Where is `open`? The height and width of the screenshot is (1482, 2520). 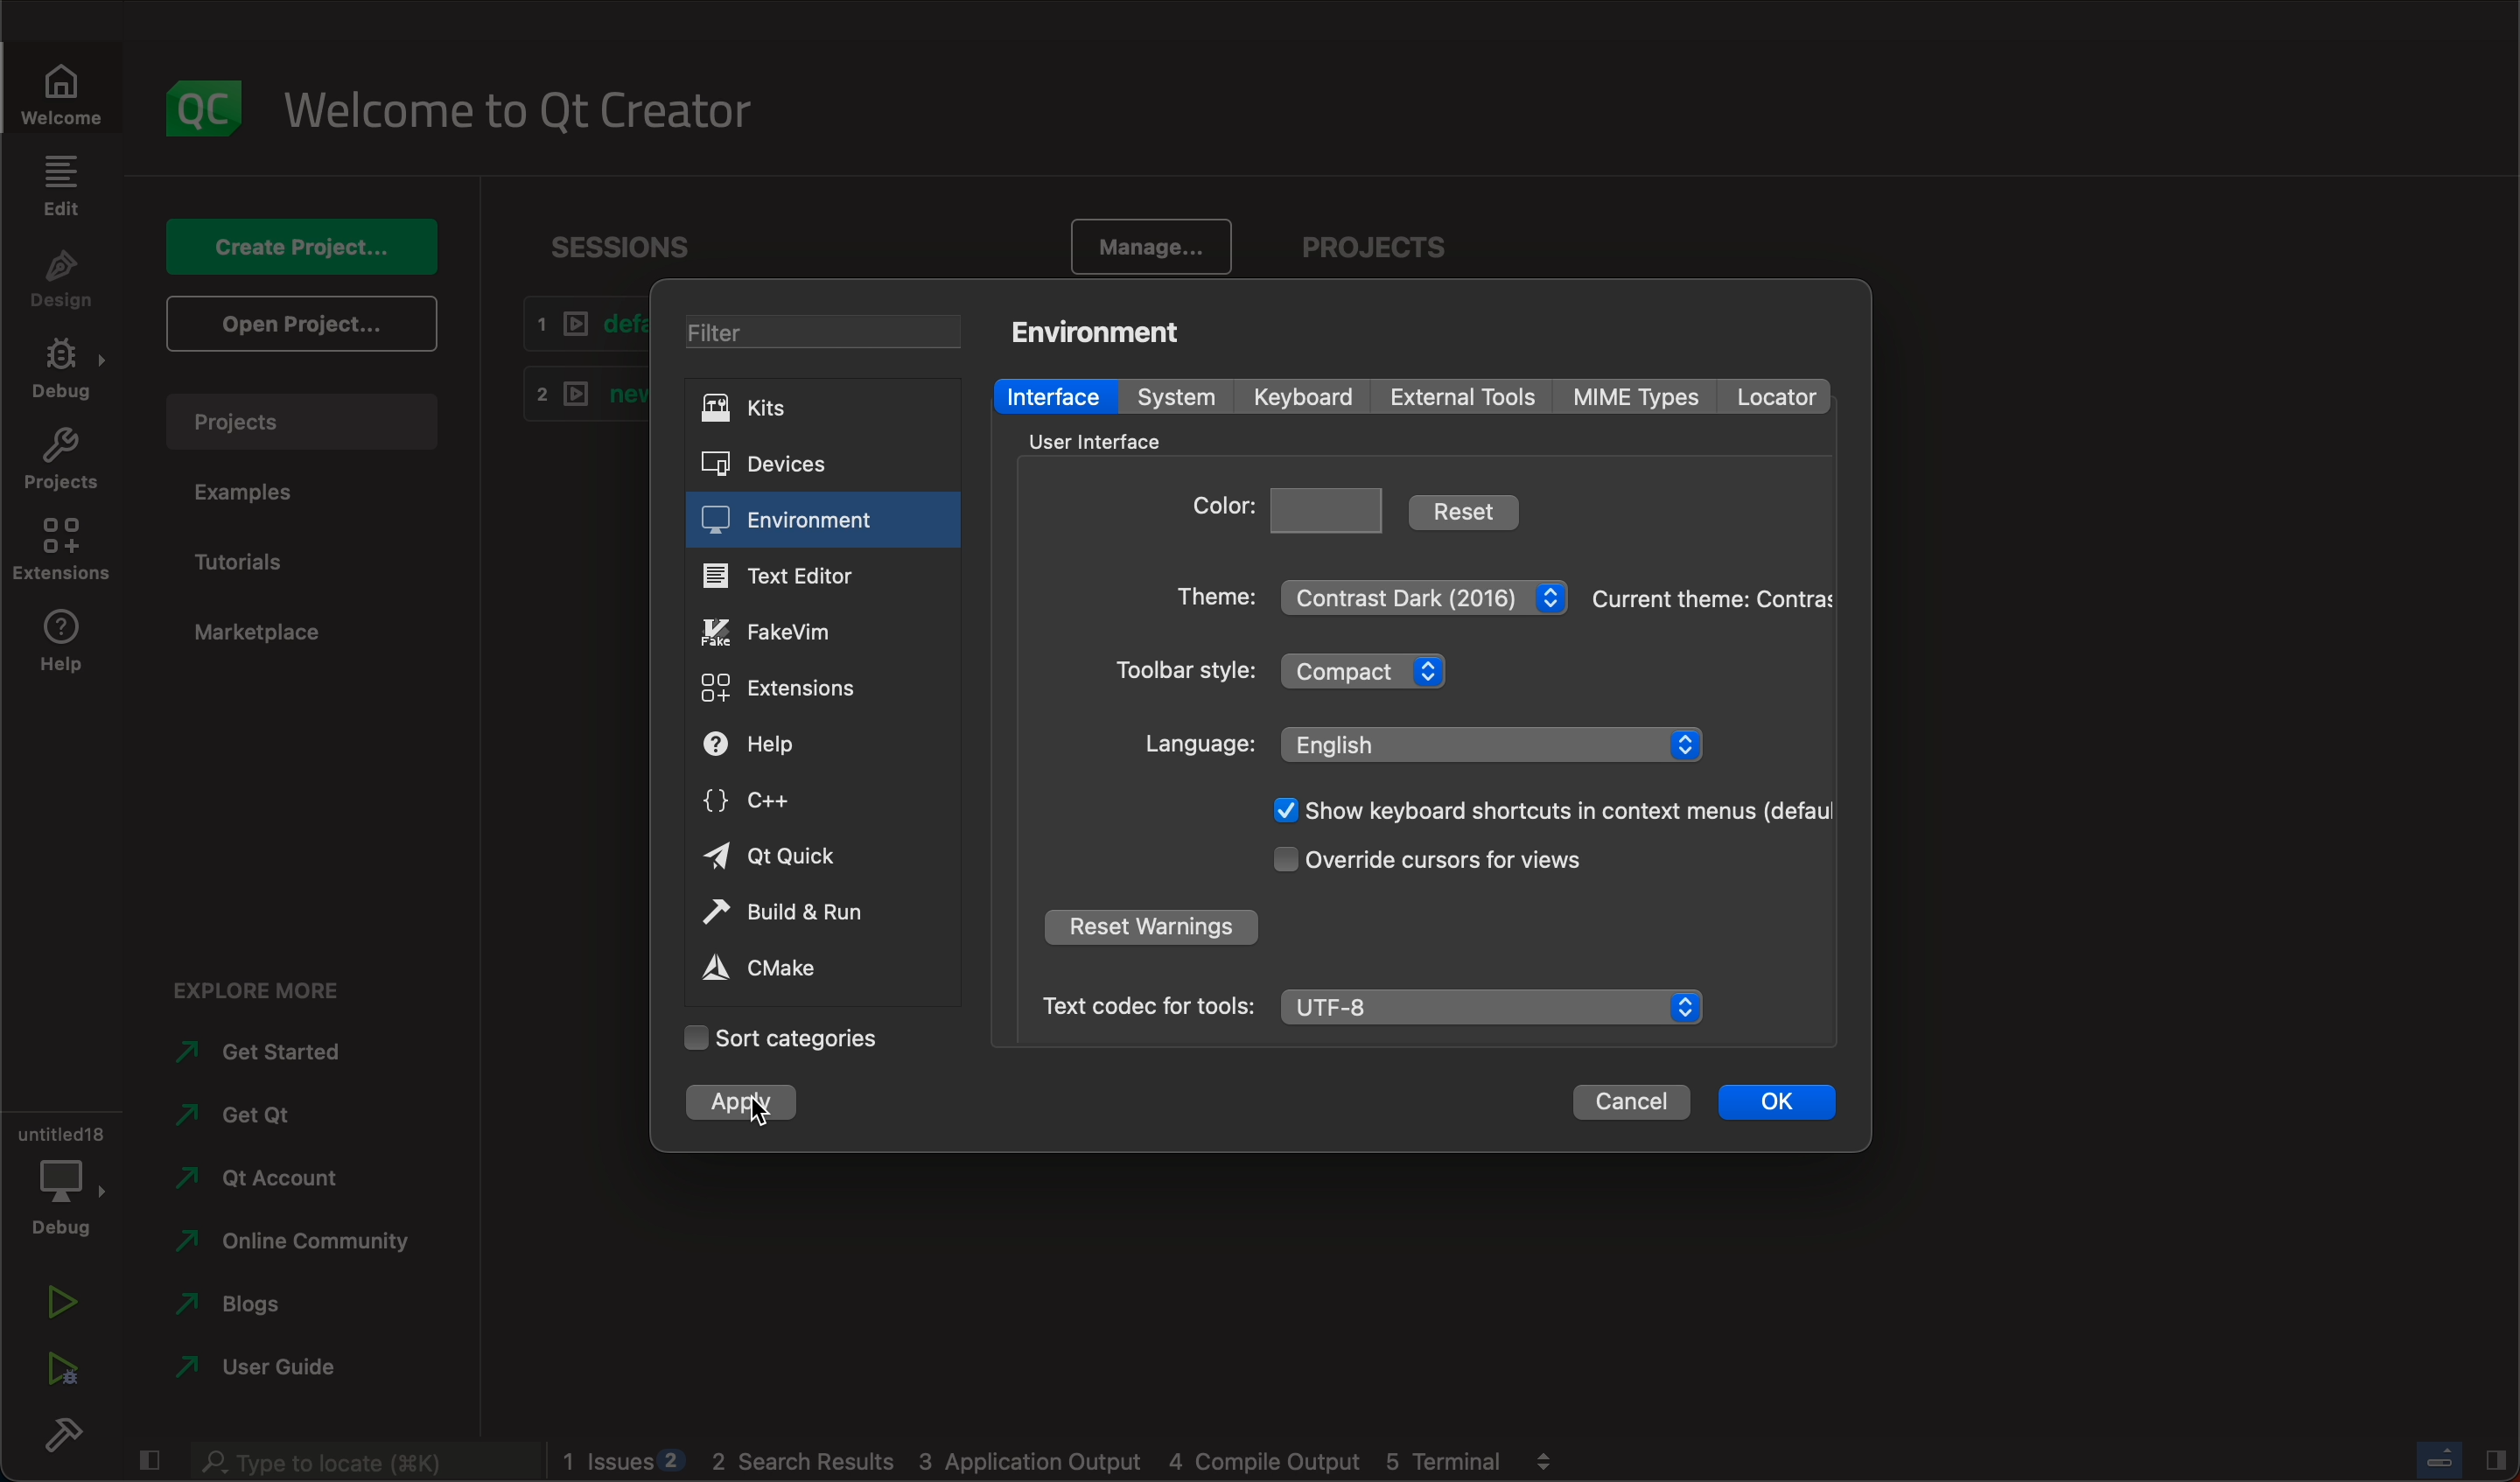
open is located at coordinates (303, 325).